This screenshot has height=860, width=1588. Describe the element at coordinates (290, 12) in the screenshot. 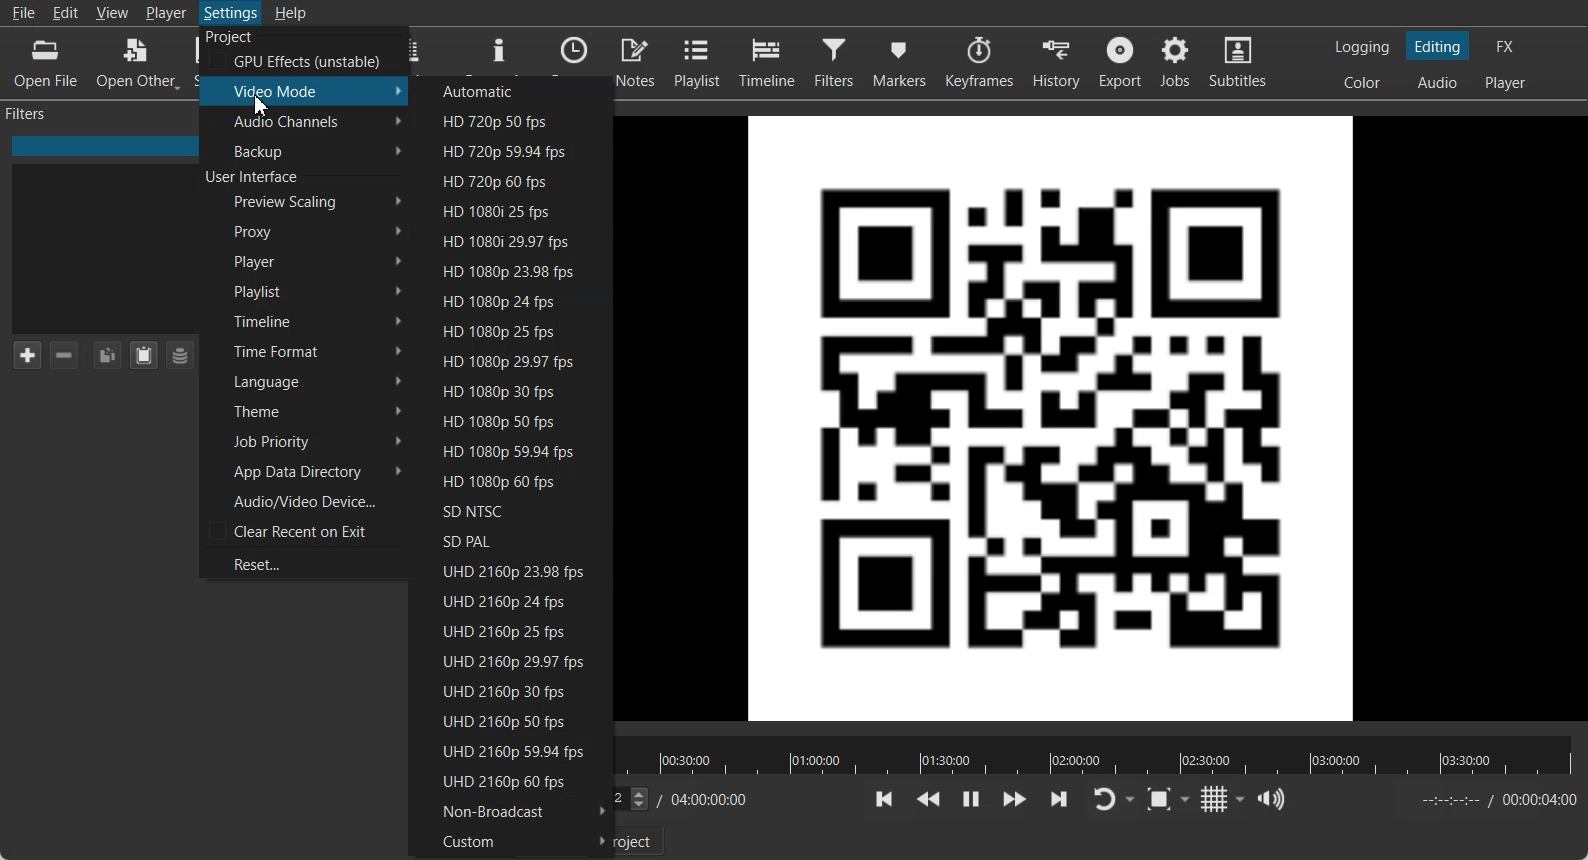

I see `Help` at that location.